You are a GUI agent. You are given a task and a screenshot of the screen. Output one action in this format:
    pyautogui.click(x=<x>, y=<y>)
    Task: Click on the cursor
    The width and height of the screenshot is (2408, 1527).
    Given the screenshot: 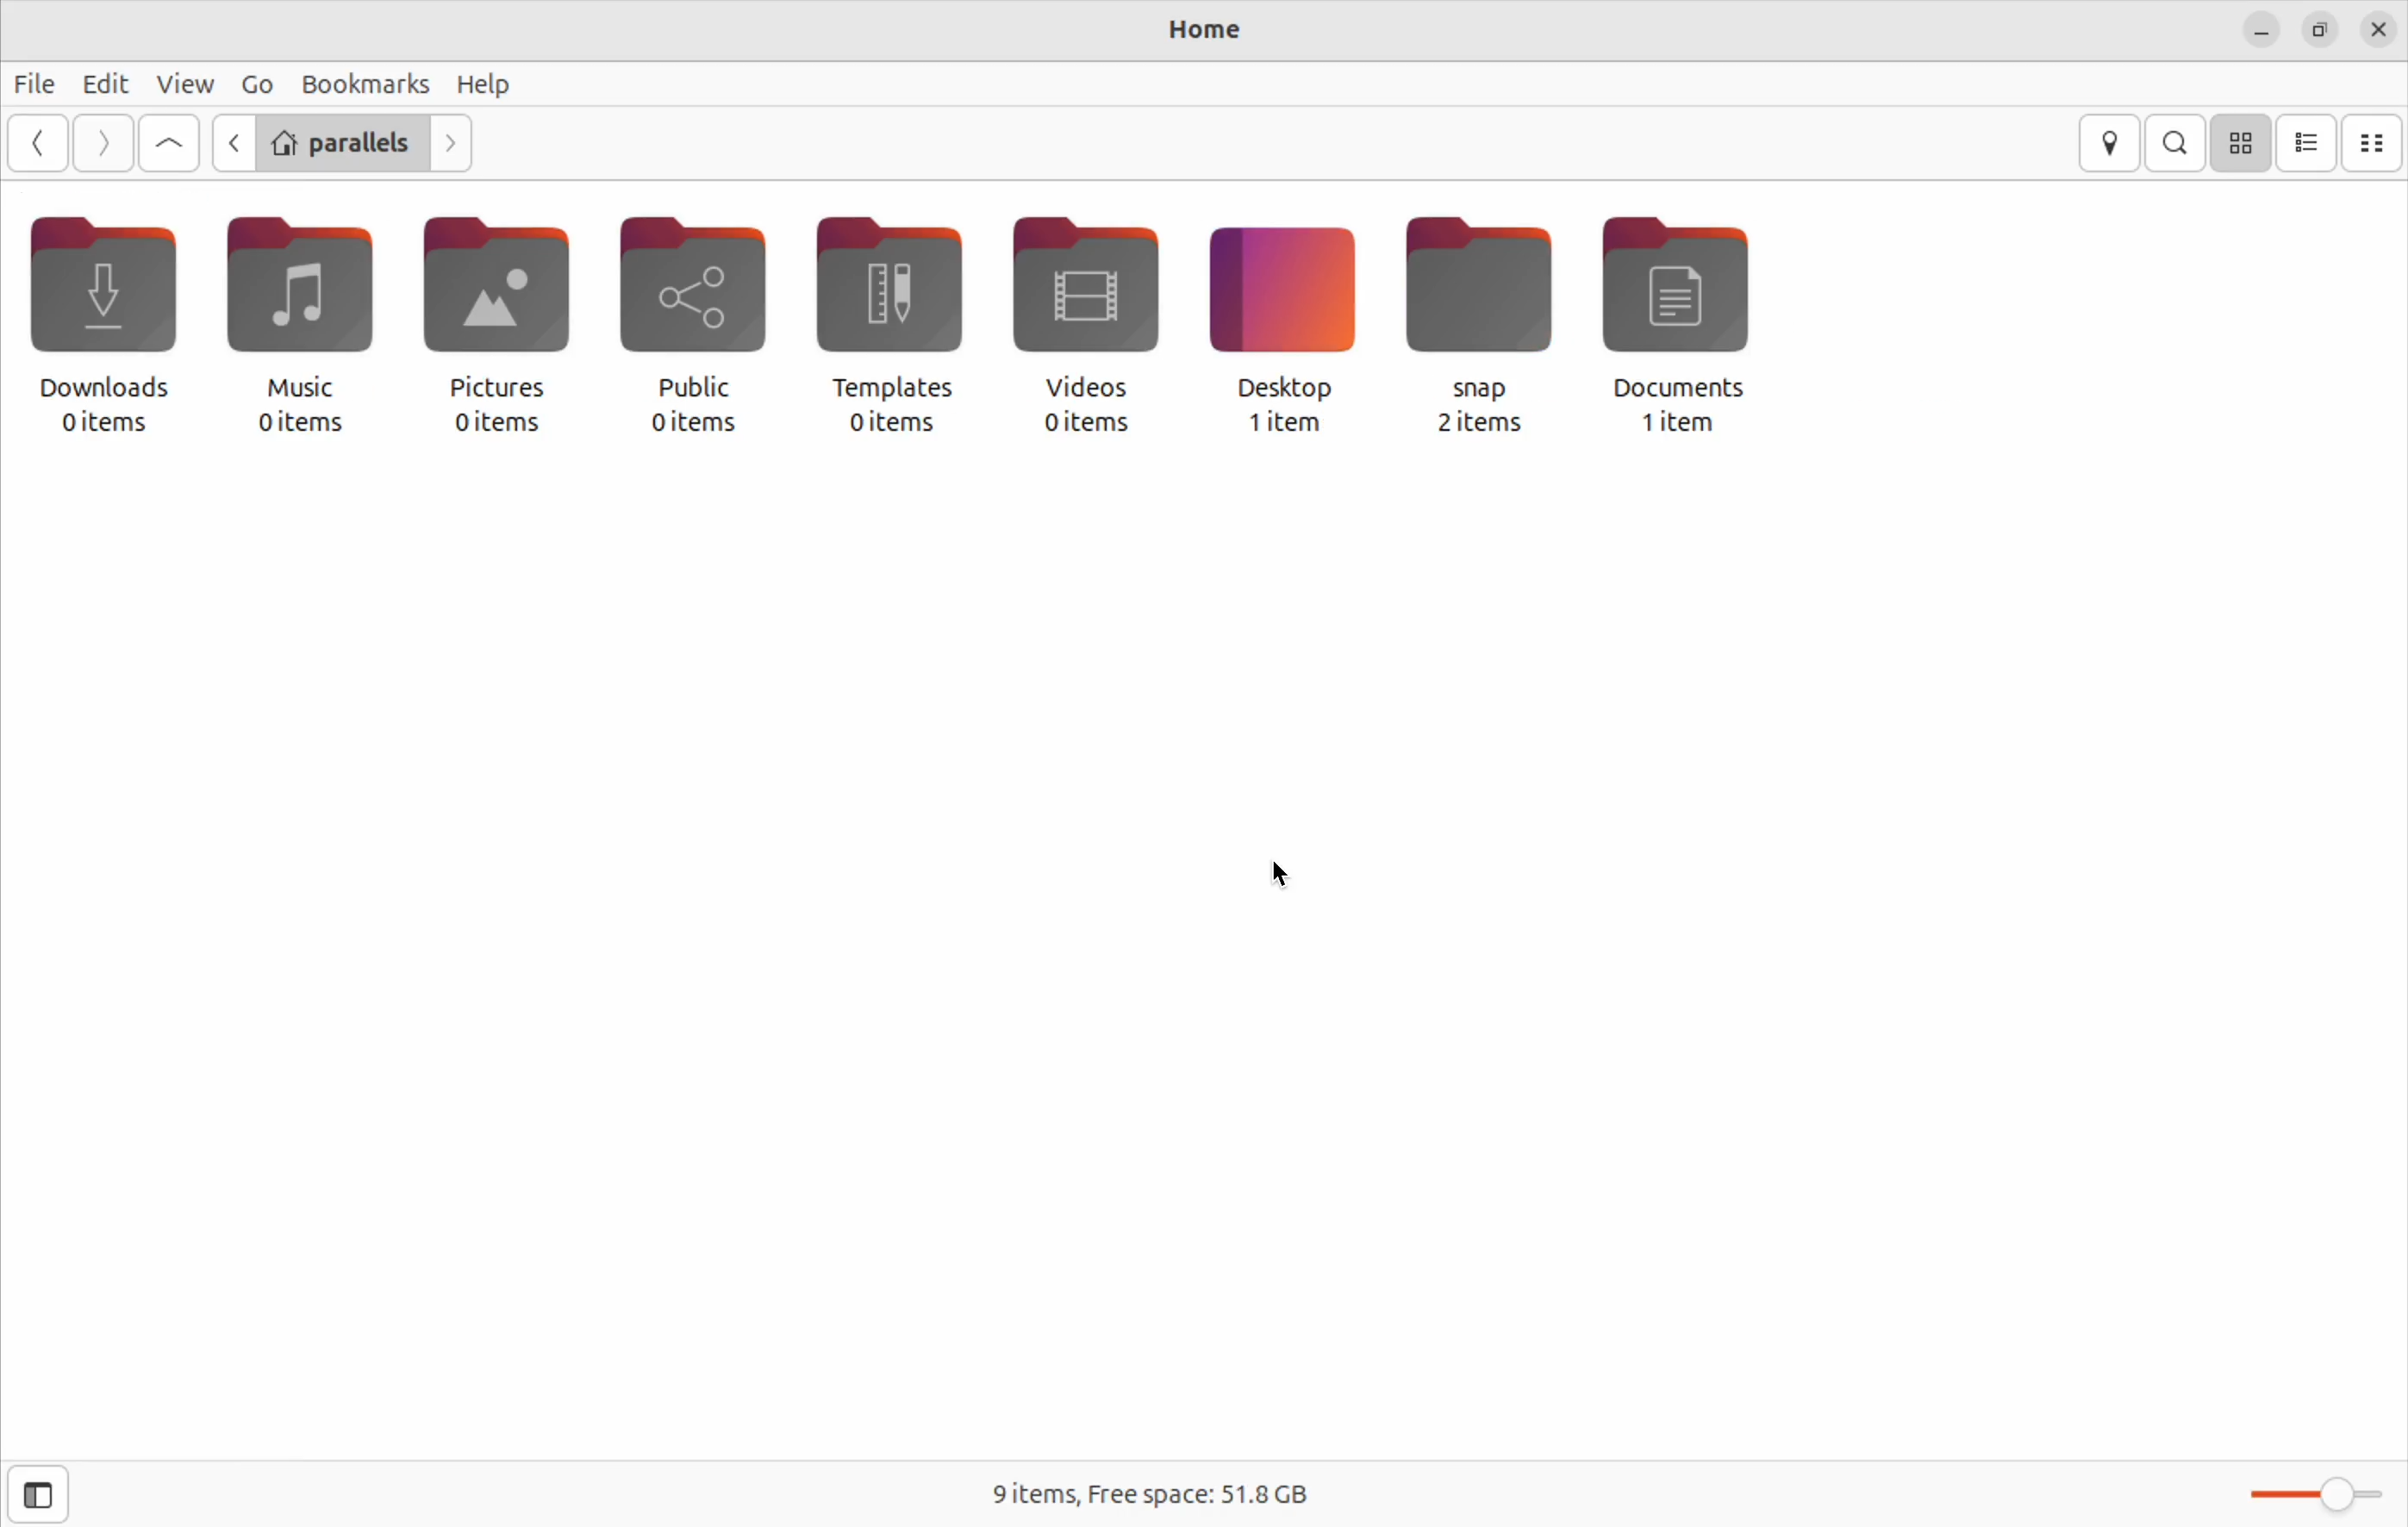 What is the action you would take?
    pyautogui.click(x=1286, y=874)
    